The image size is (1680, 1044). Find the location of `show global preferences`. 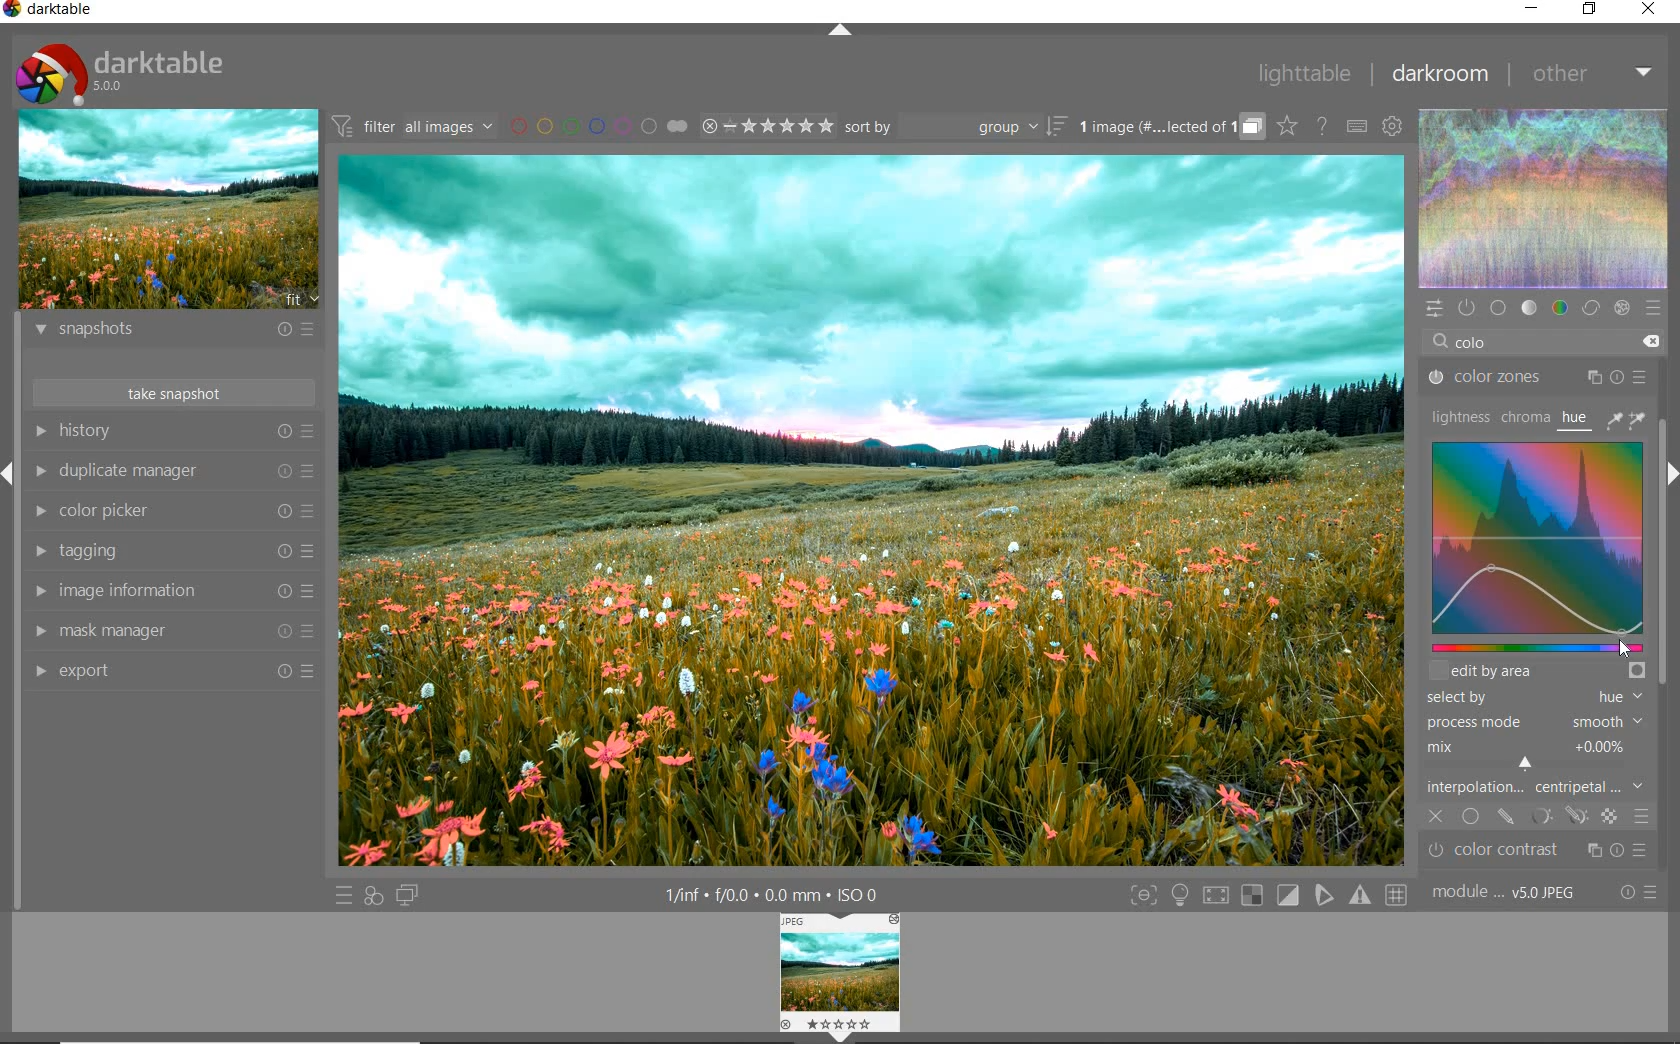

show global preferences is located at coordinates (1390, 126).